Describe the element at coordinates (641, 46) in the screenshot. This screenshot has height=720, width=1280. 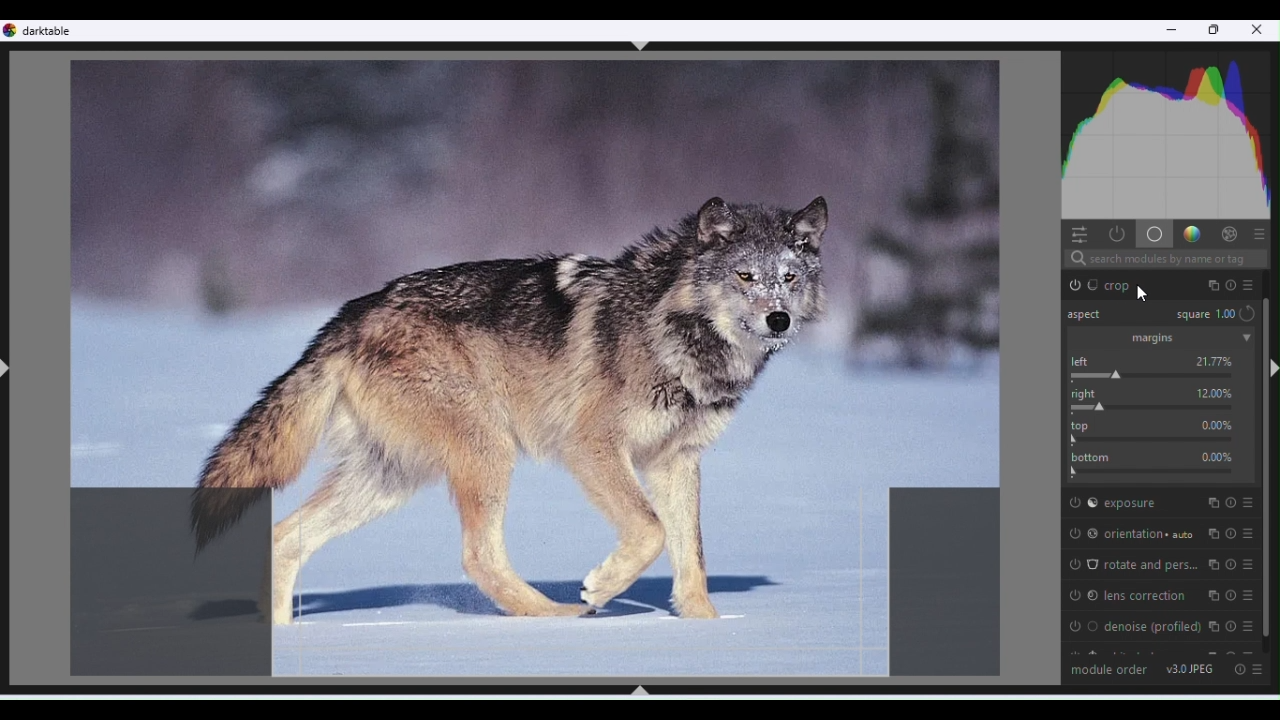
I see `ctrl+shift+t` at that location.